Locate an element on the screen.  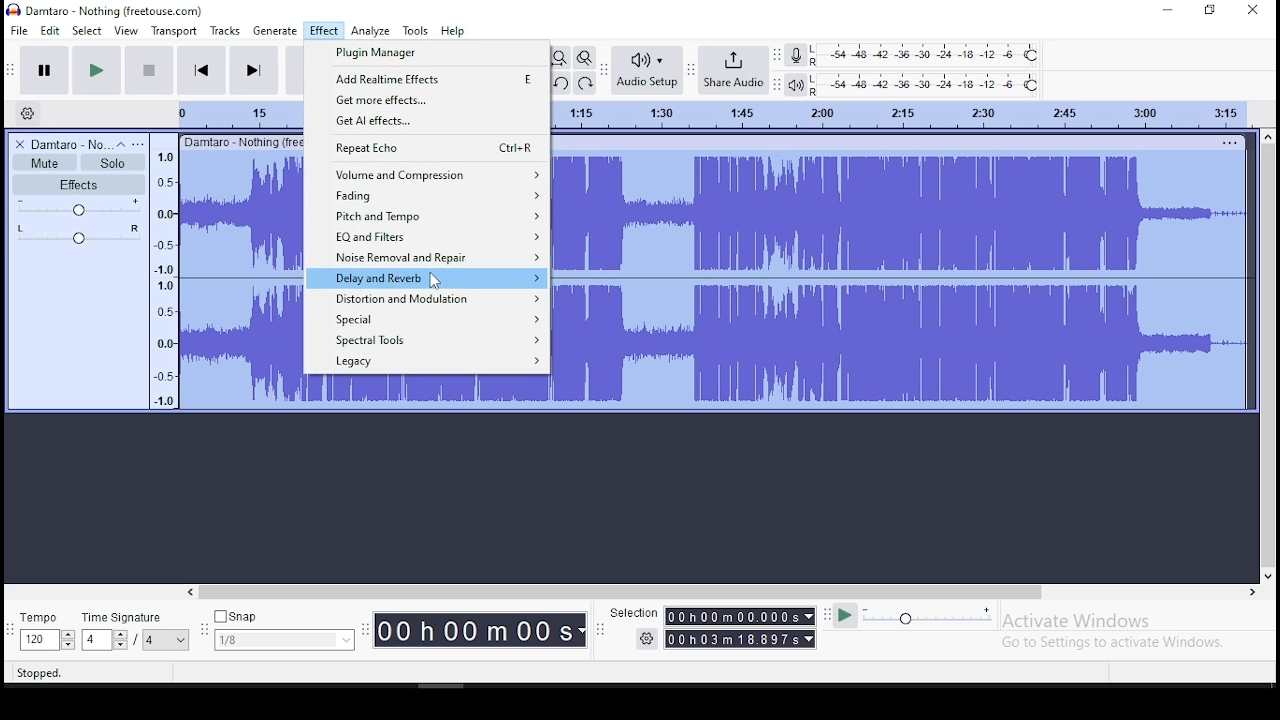
fading is located at coordinates (426, 196).